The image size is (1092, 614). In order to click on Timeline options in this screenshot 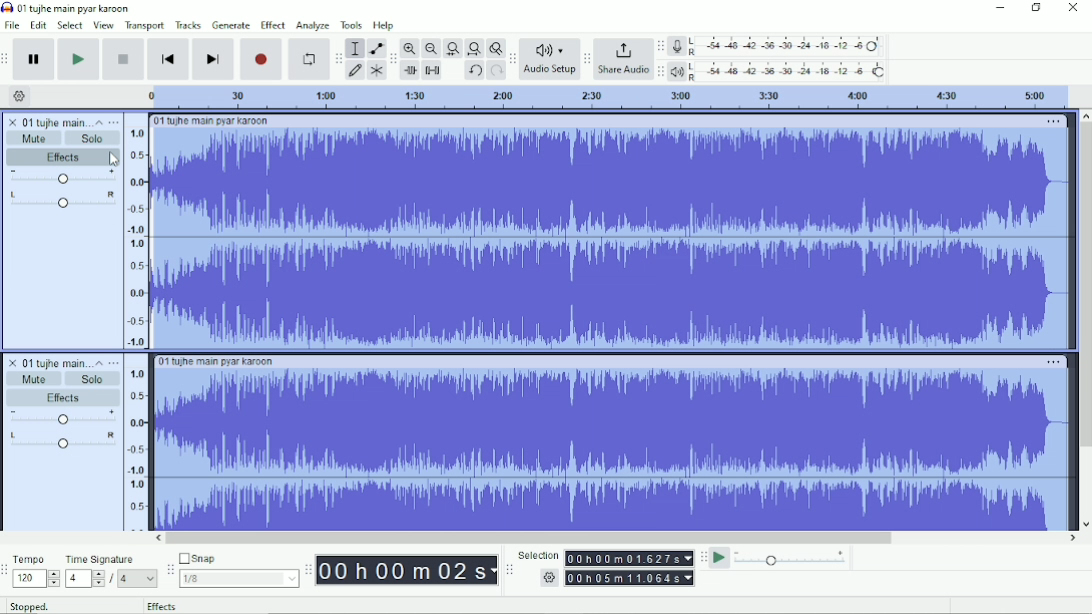, I will do `click(18, 96)`.